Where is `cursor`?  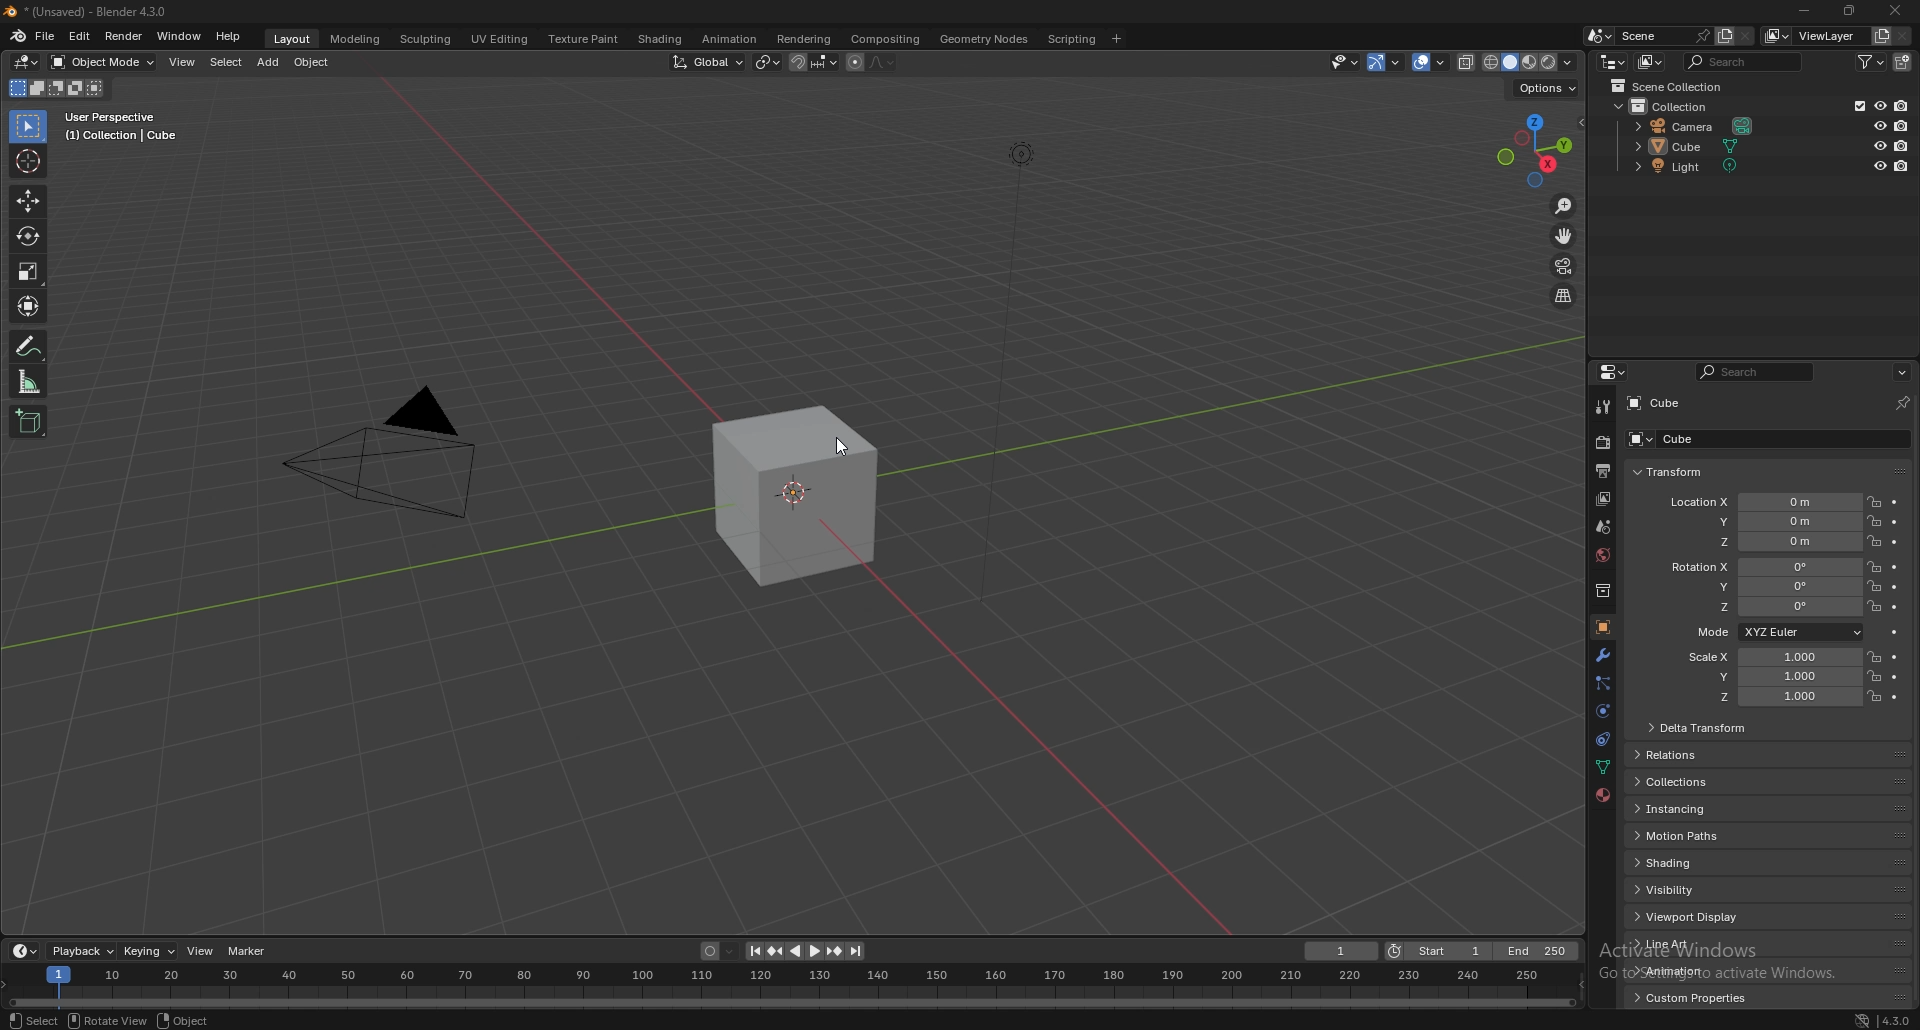
cursor is located at coordinates (28, 161).